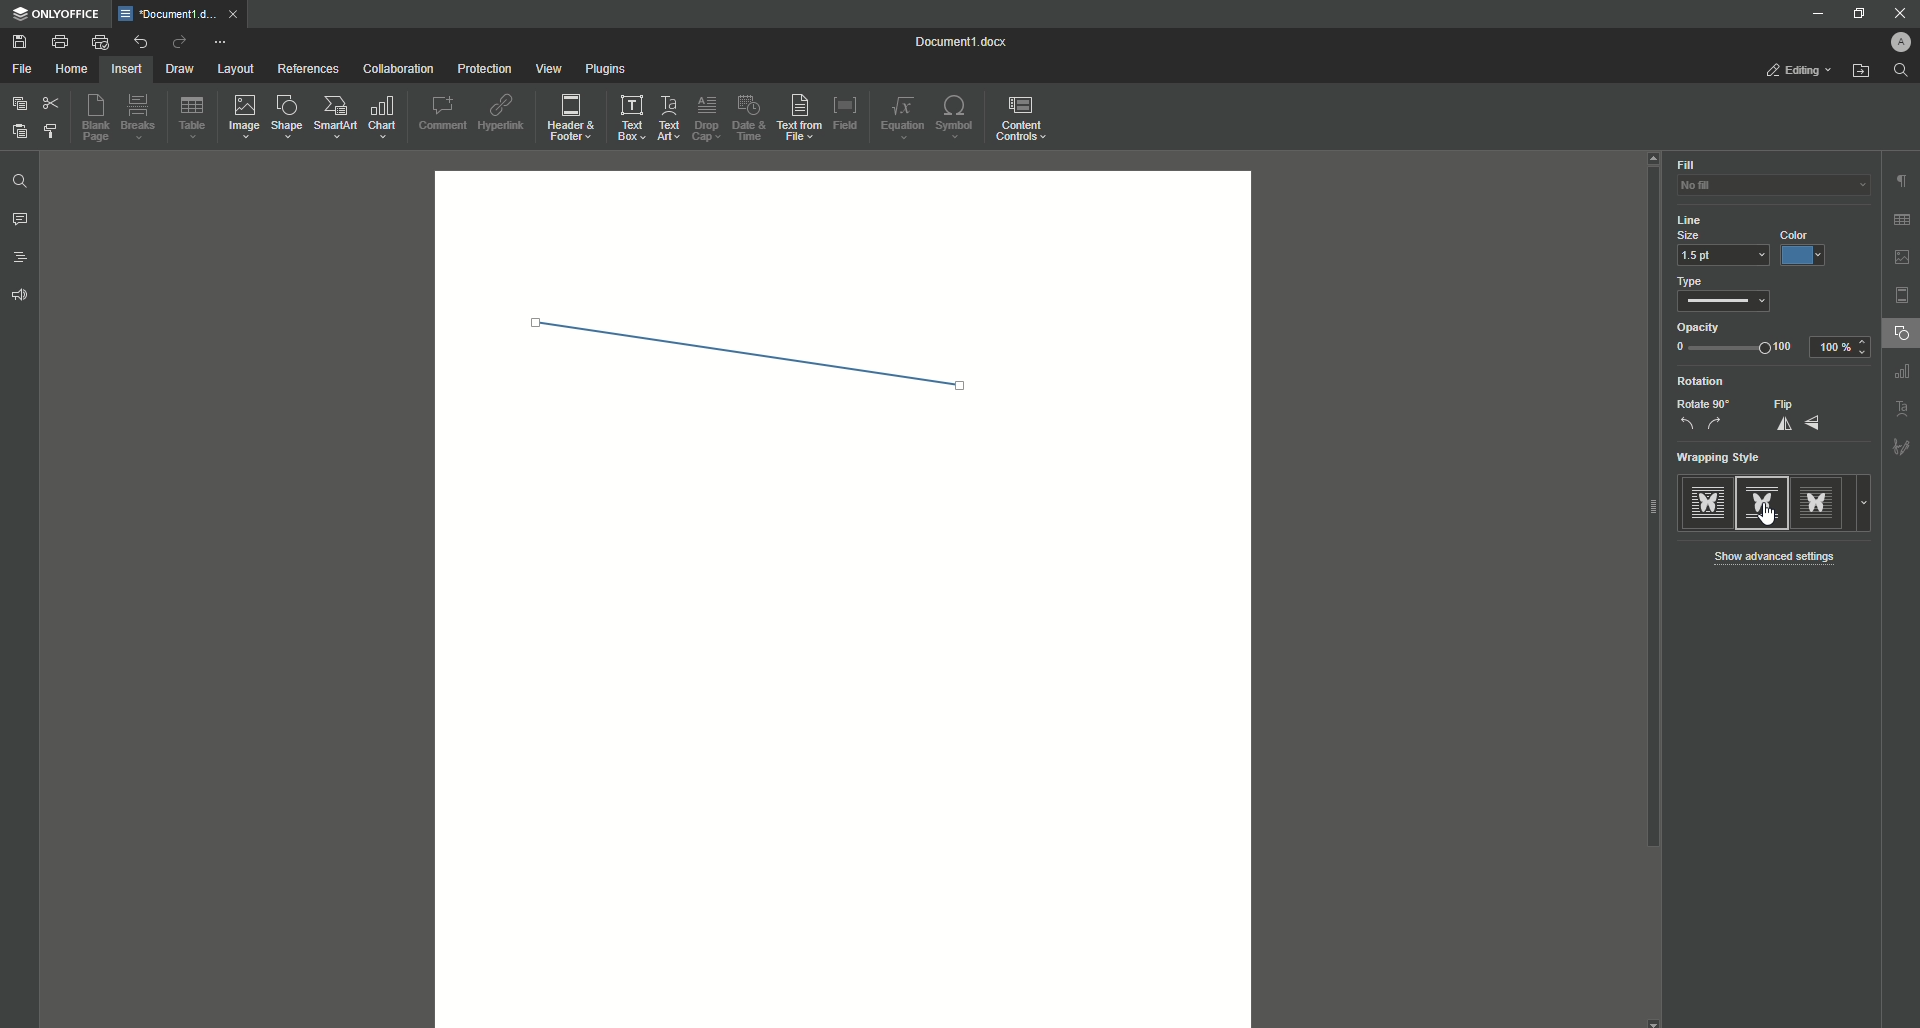 This screenshot has width=1920, height=1028. I want to click on Restore, so click(1852, 14).